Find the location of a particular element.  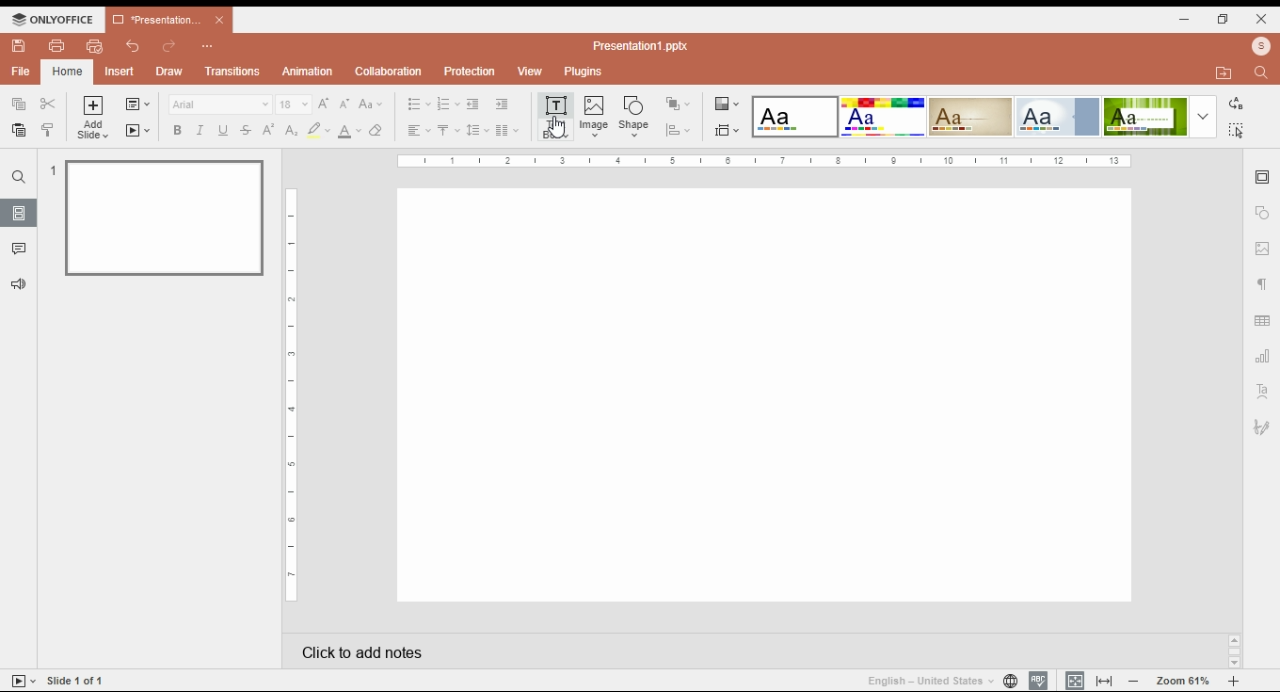

font color is located at coordinates (350, 131).